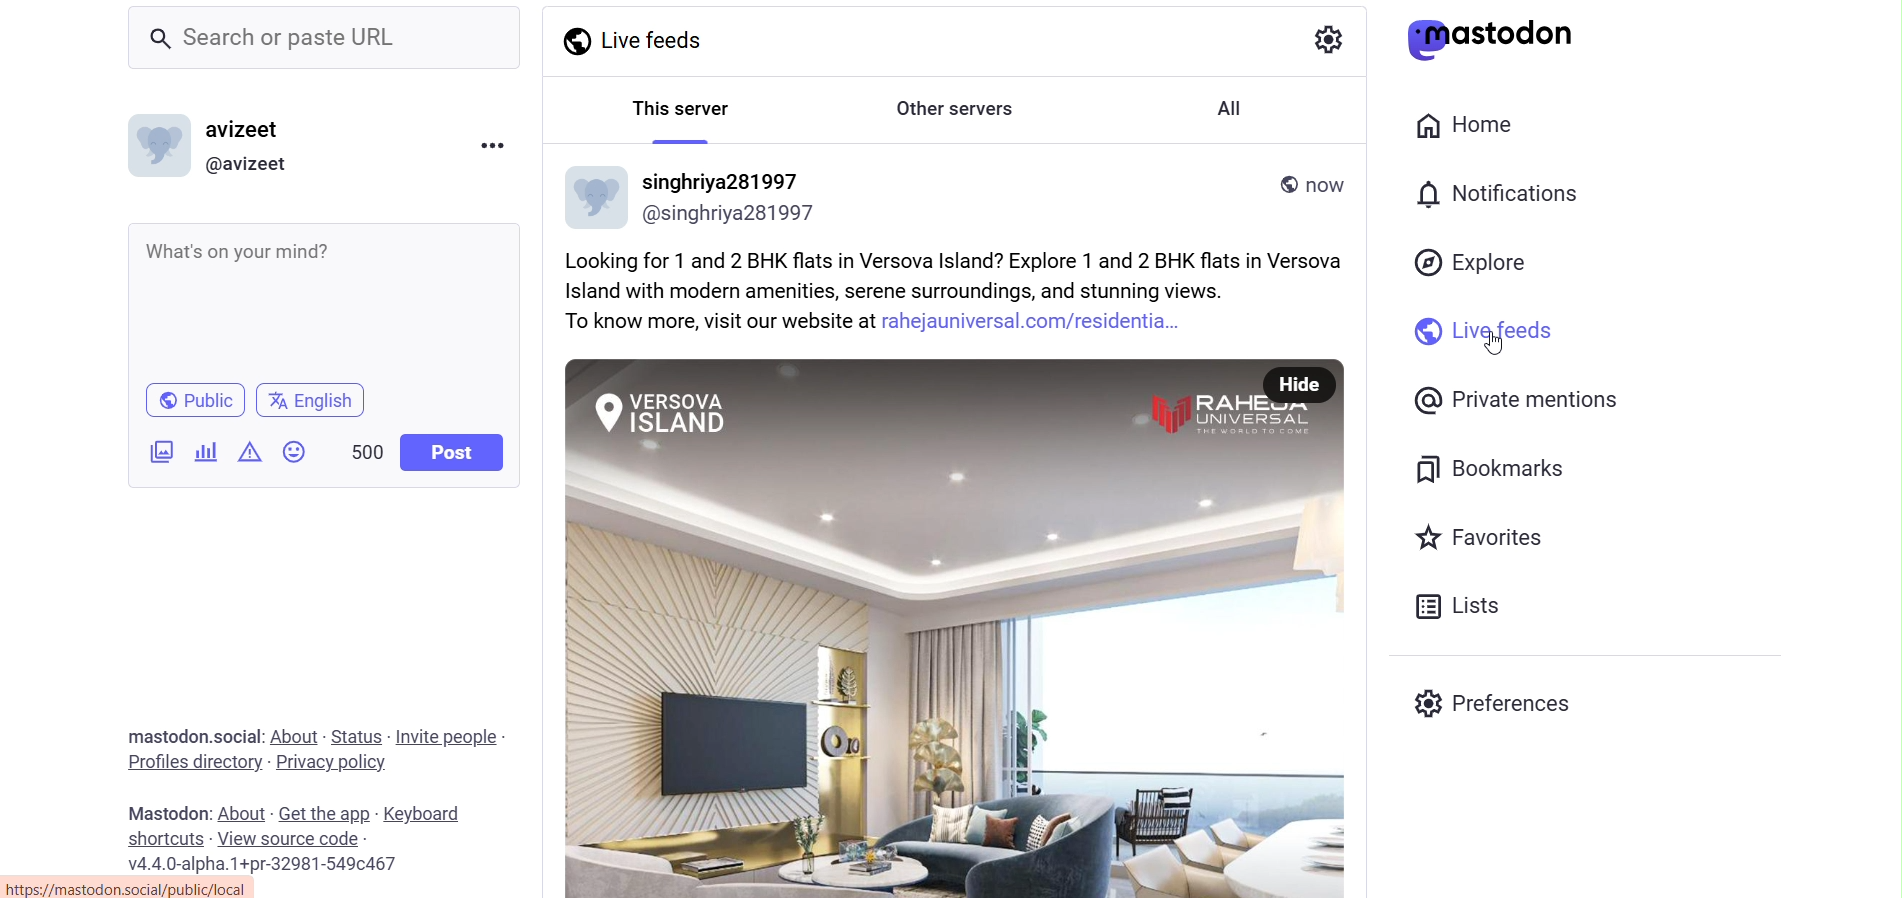 The image size is (1902, 898). What do you see at coordinates (246, 131) in the screenshot?
I see `name` at bounding box center [246, 131].